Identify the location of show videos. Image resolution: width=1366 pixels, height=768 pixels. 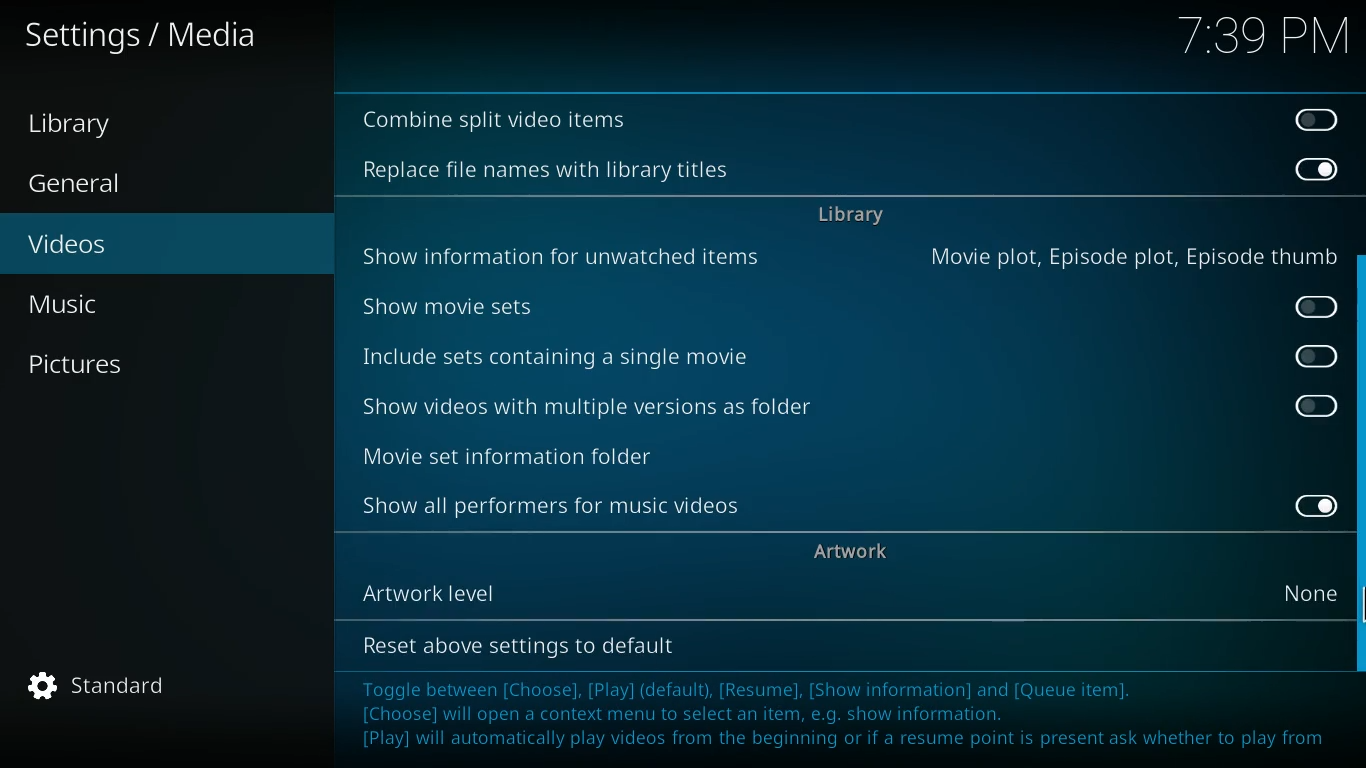
(604, 408).